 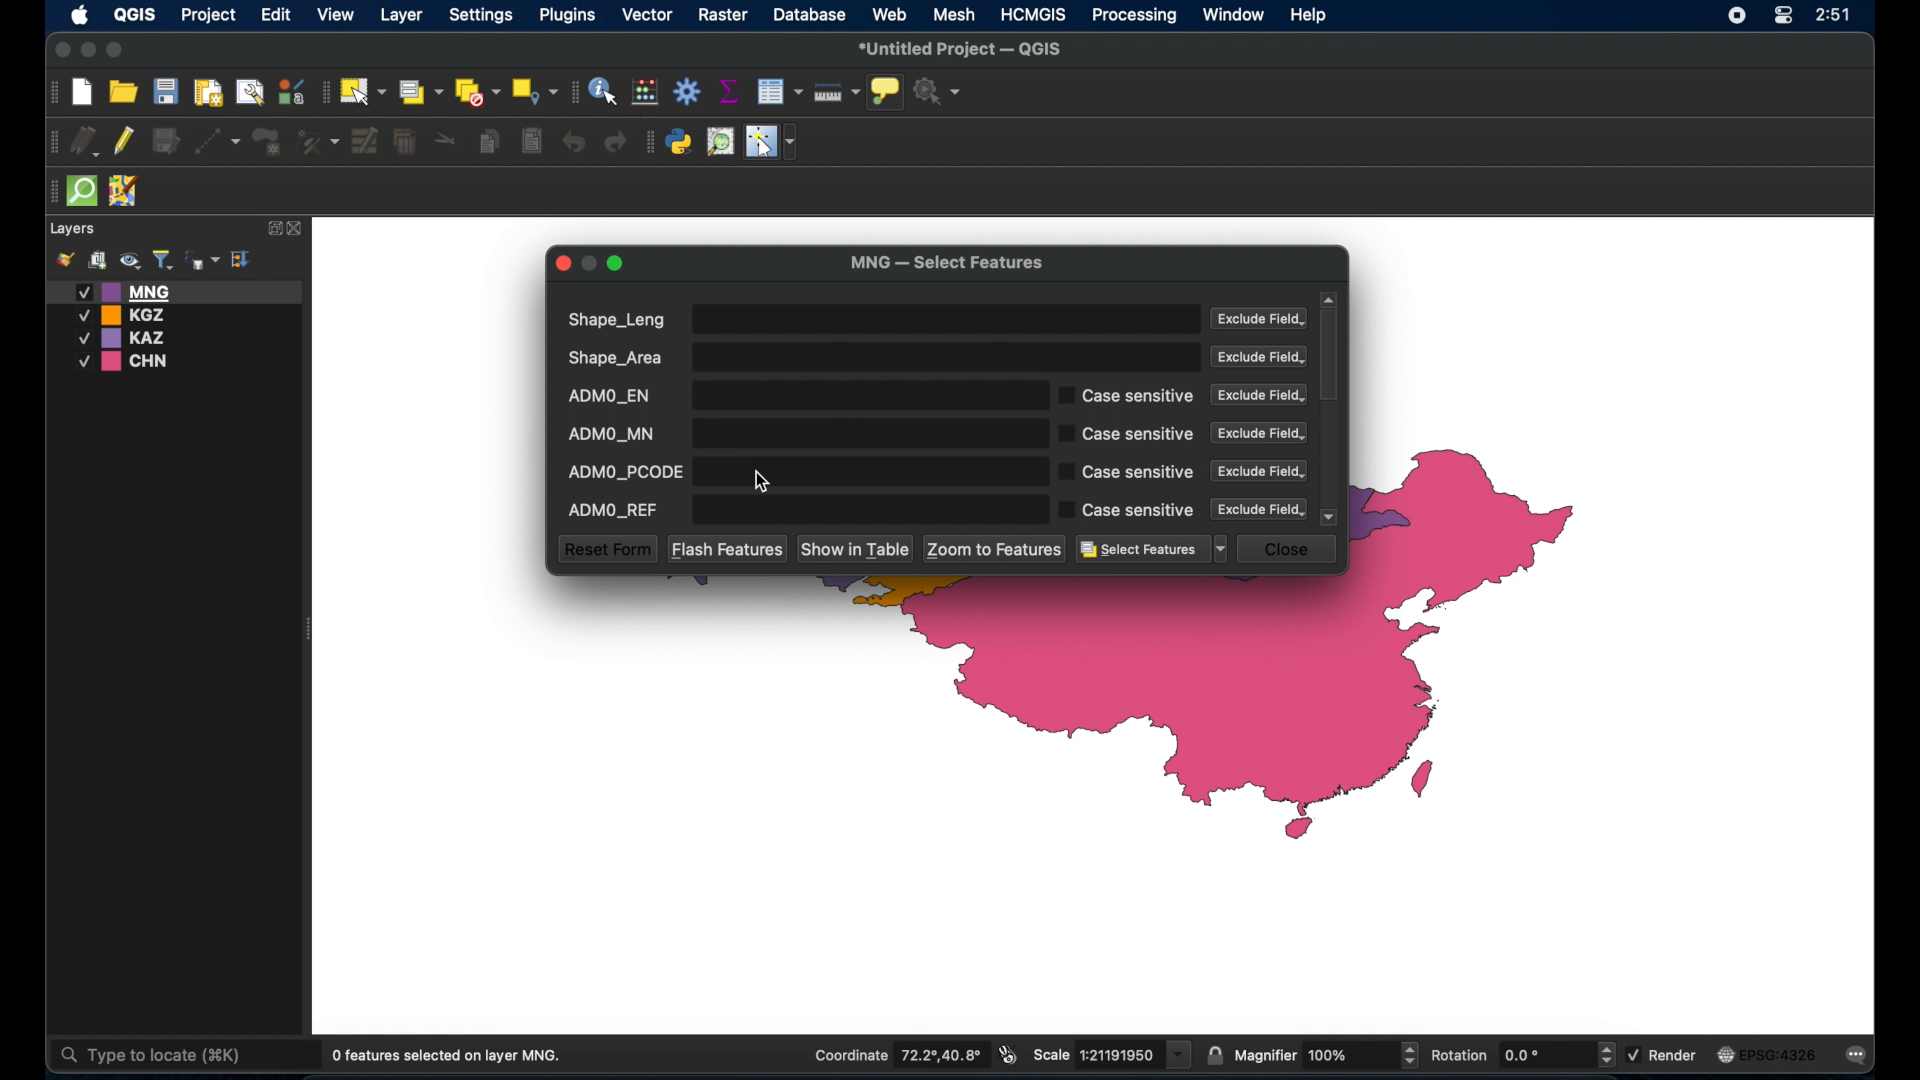 What do you see at coordinates (1259, 433) in the screenshot?
I see `exclude field` at bounding box center [1259, 433].